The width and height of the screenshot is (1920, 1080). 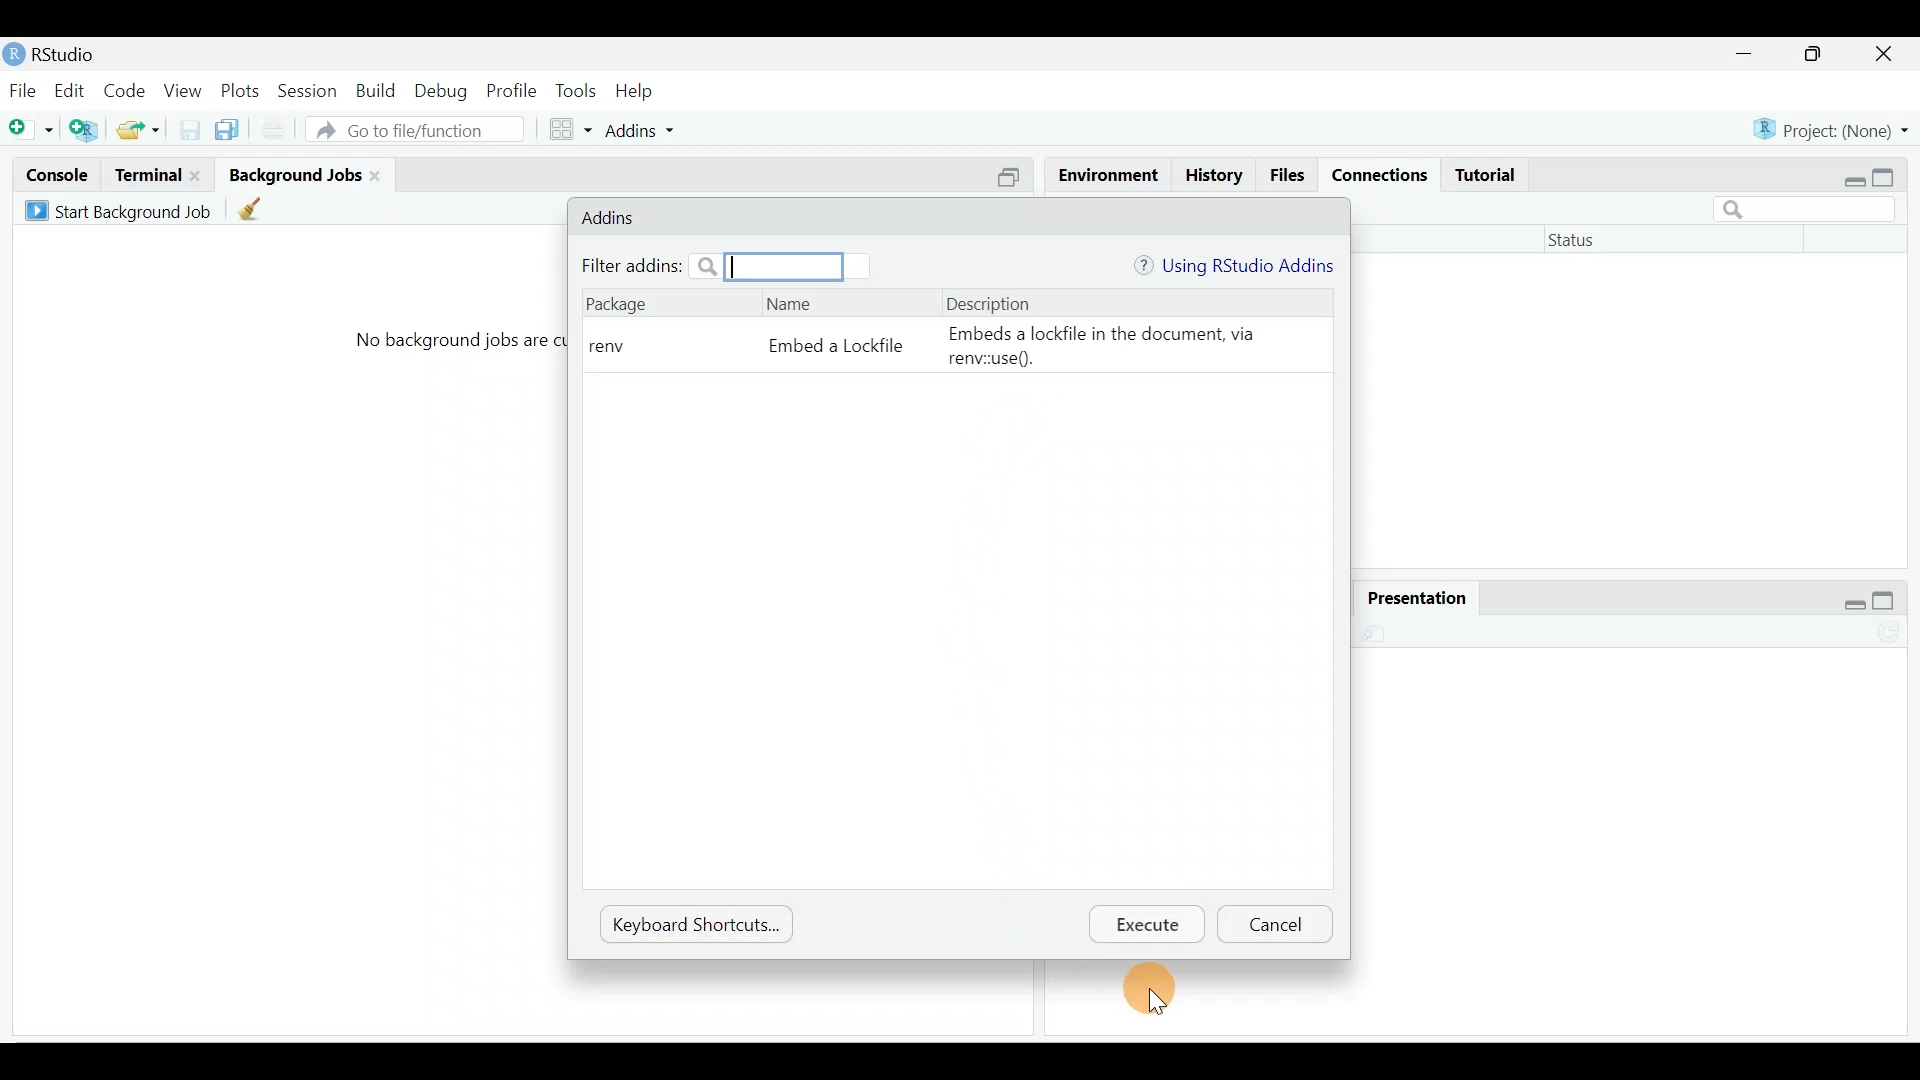 What do you see at coordinates (122, 212) in the screenshot?
I see `Start Background Job` at bounding box center [122, 212].